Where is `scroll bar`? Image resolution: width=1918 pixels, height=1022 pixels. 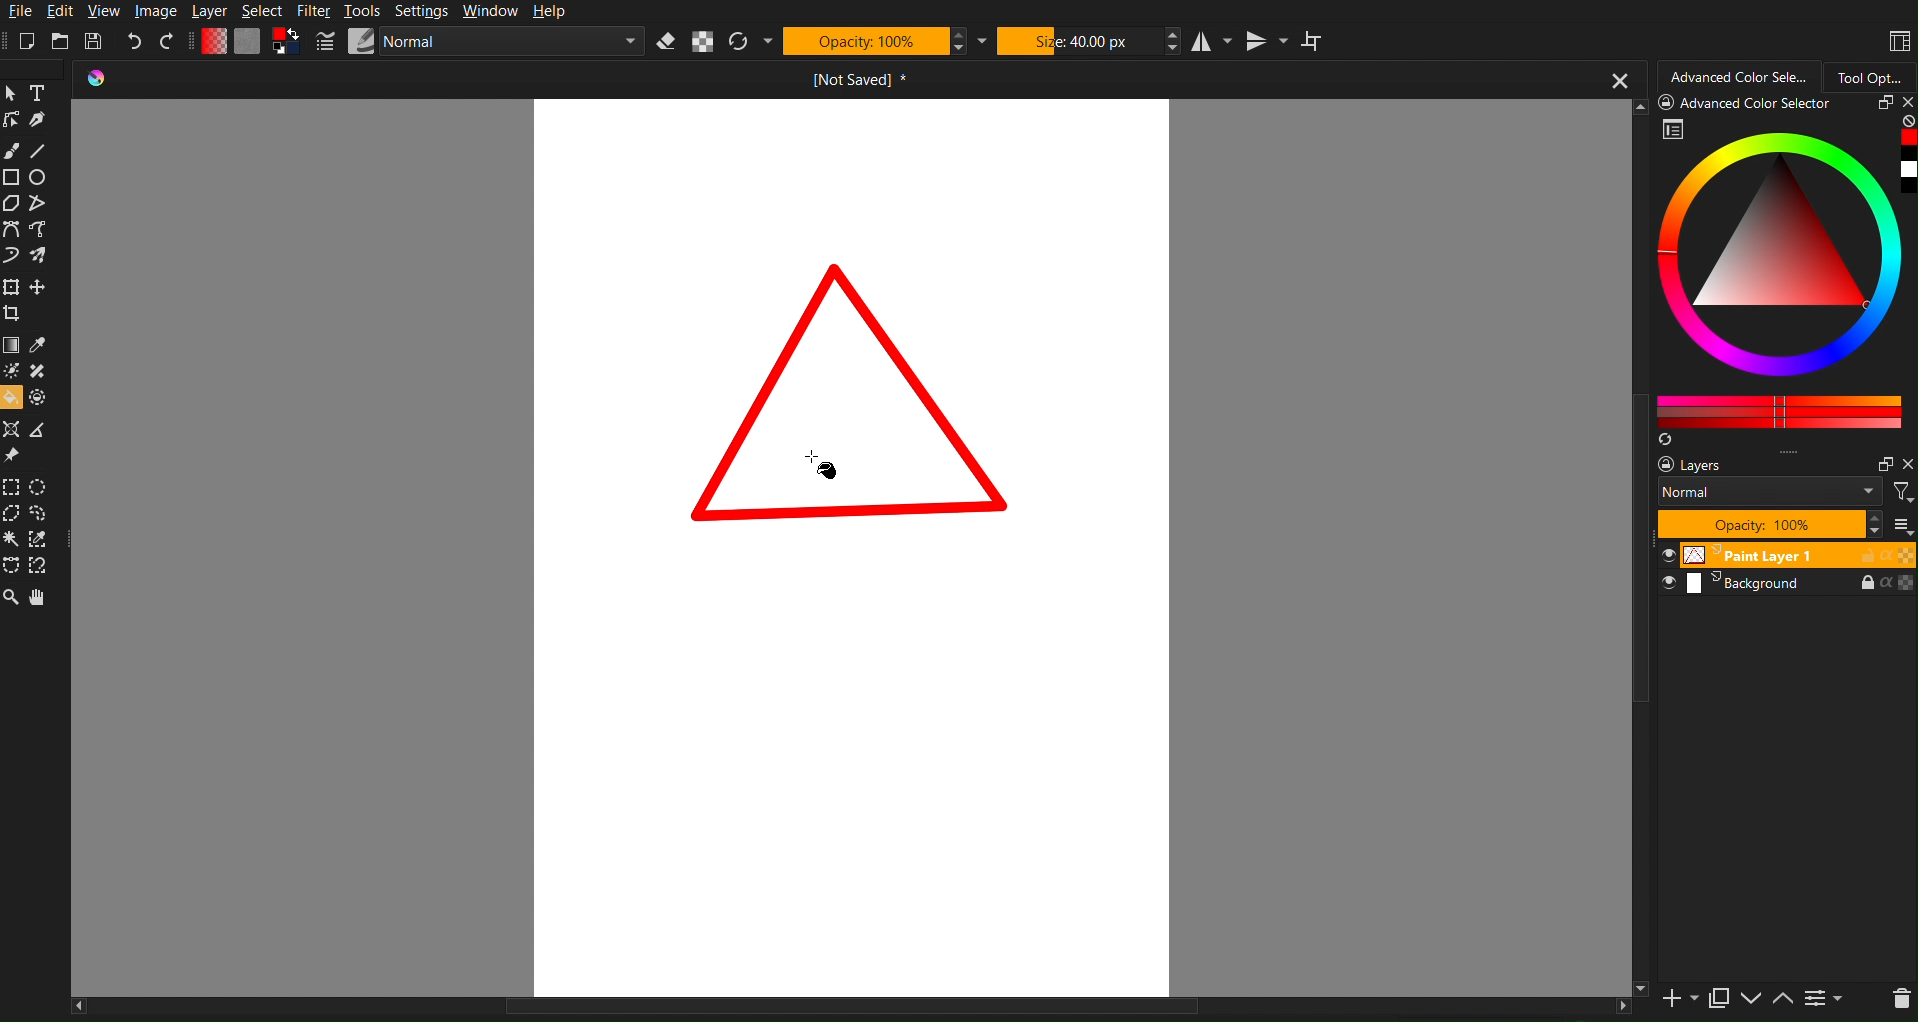
scroll bar is located at coordinates (1635, 548).